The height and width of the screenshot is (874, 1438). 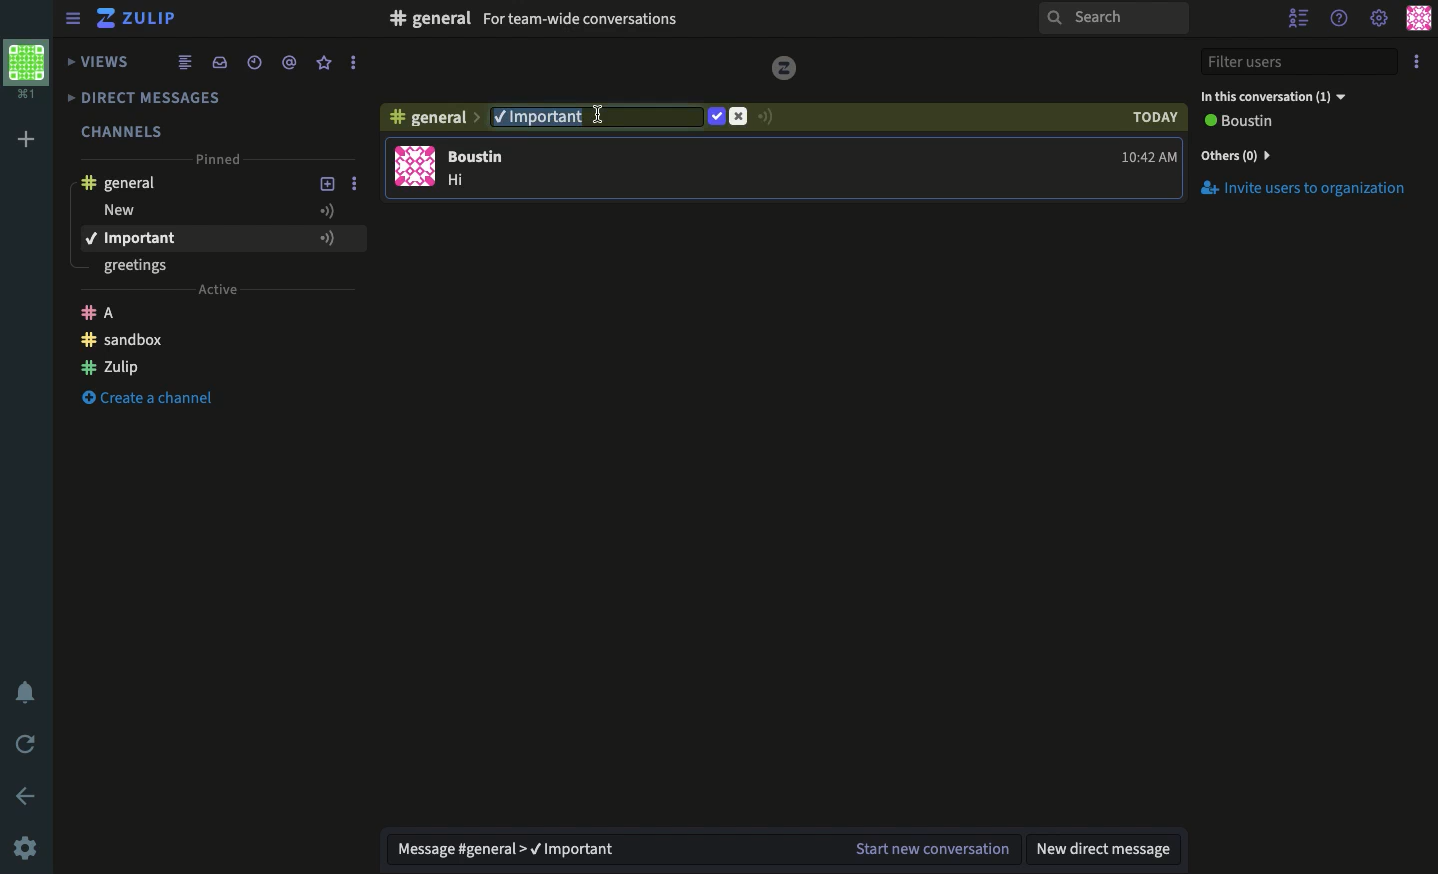 I want to click on Invites users to organization, so click(x=1306, y=154).